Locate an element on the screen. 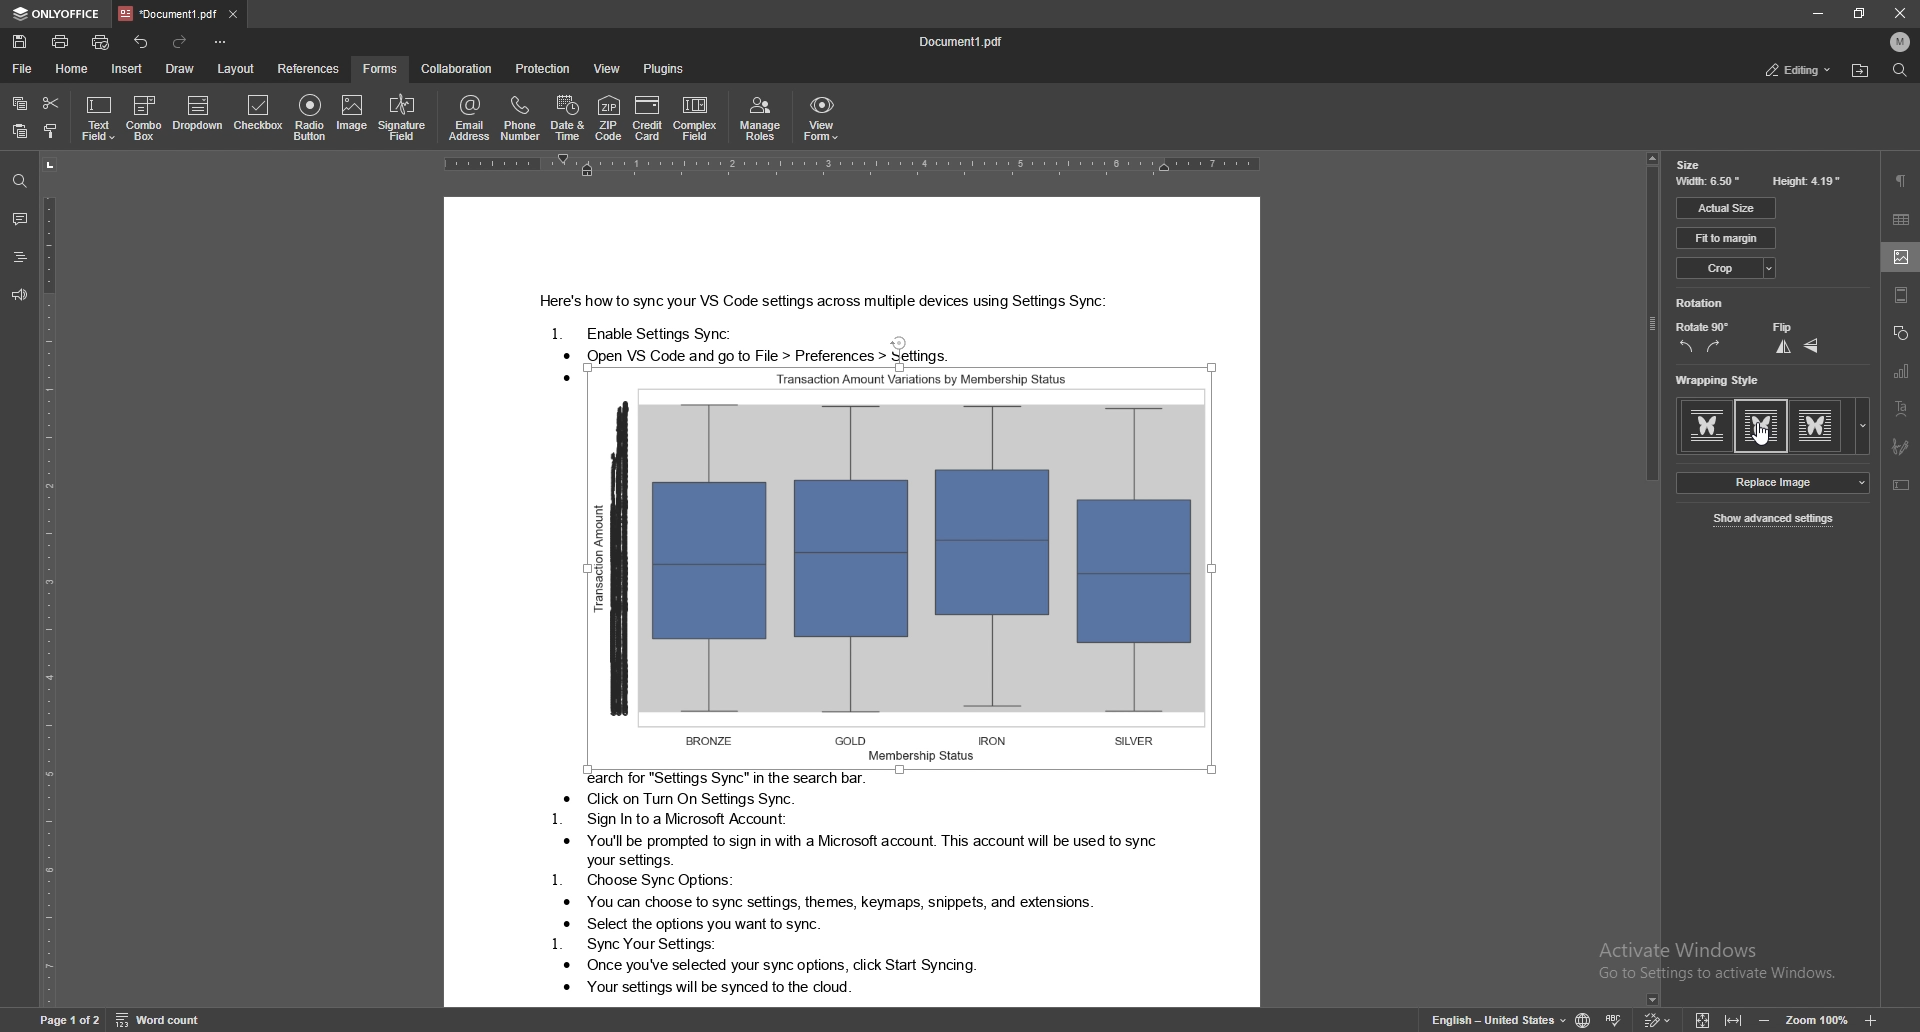 This screenshot has height=1032, width=1920. onlyoffice is located at coordinates (56, 13).